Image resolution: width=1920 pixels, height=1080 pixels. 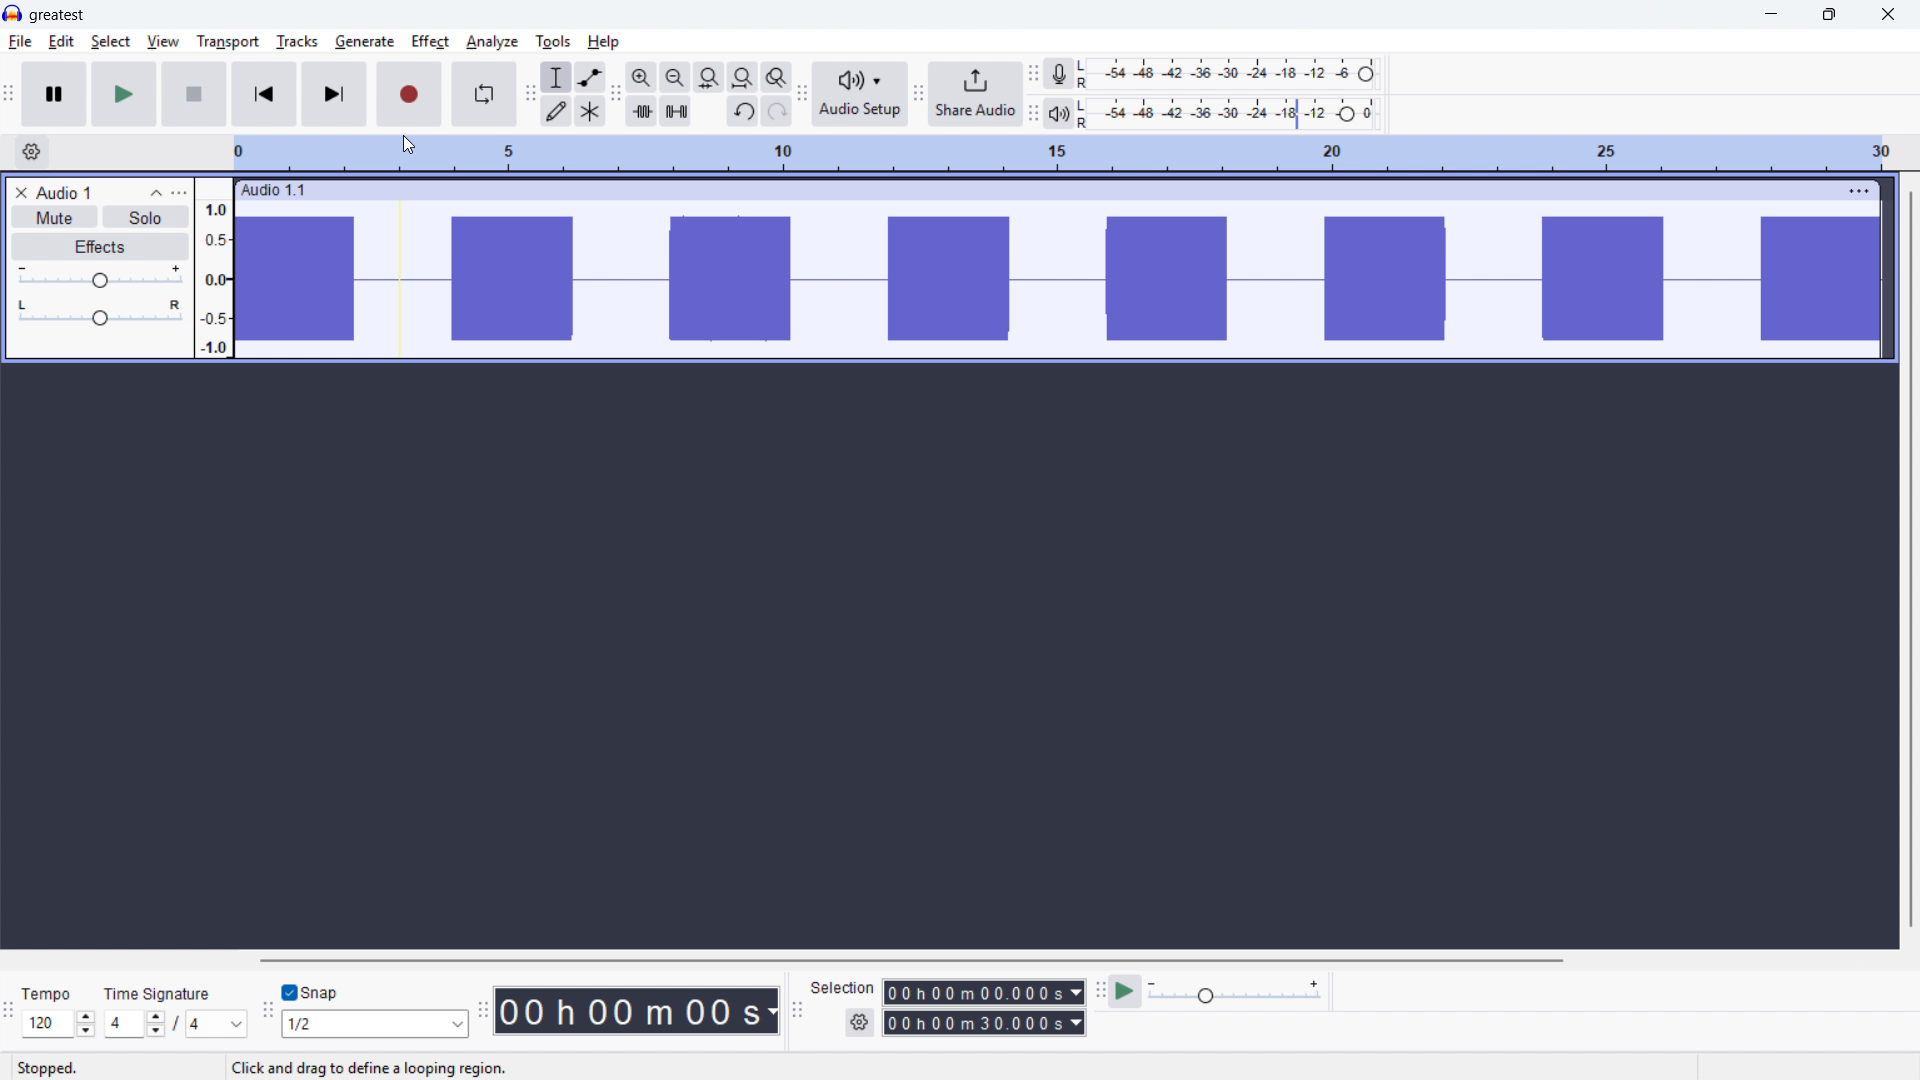 I want to click on edit toolbar, so click(x=617, y=95).